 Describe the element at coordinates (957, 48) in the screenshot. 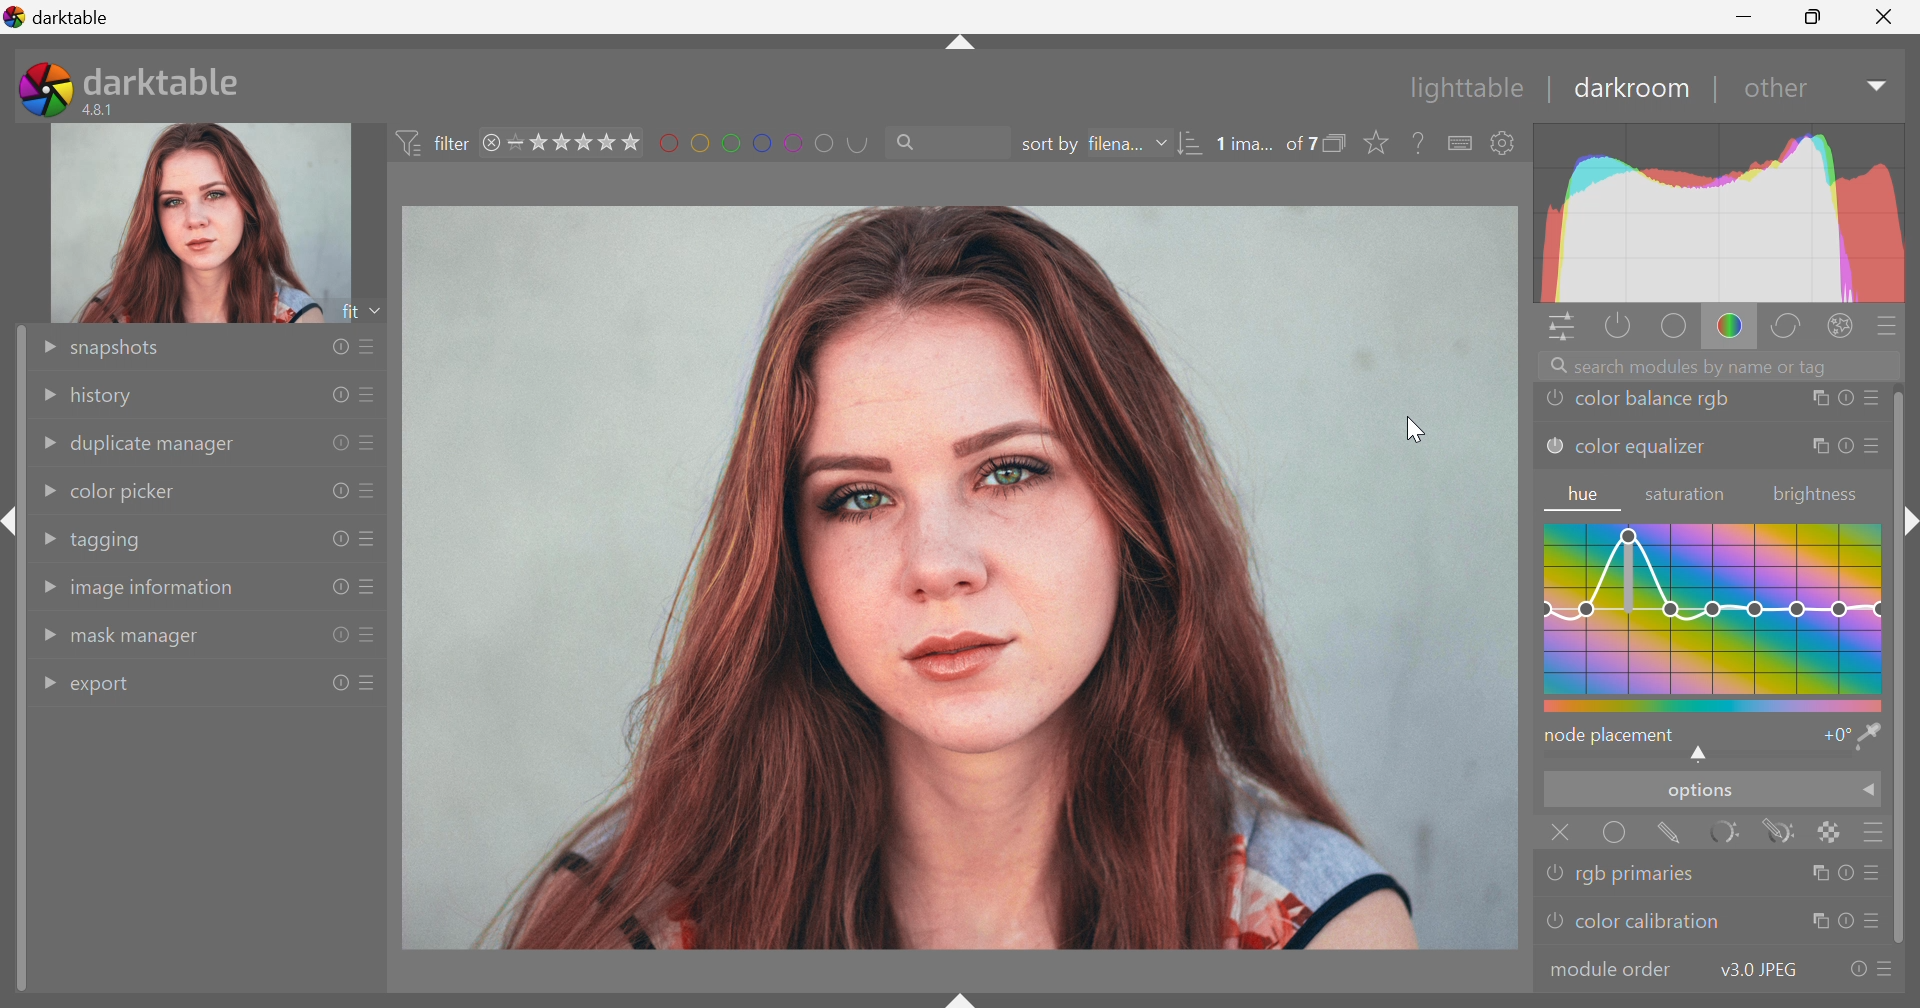

I see `shift+ctrl+t` at that location.